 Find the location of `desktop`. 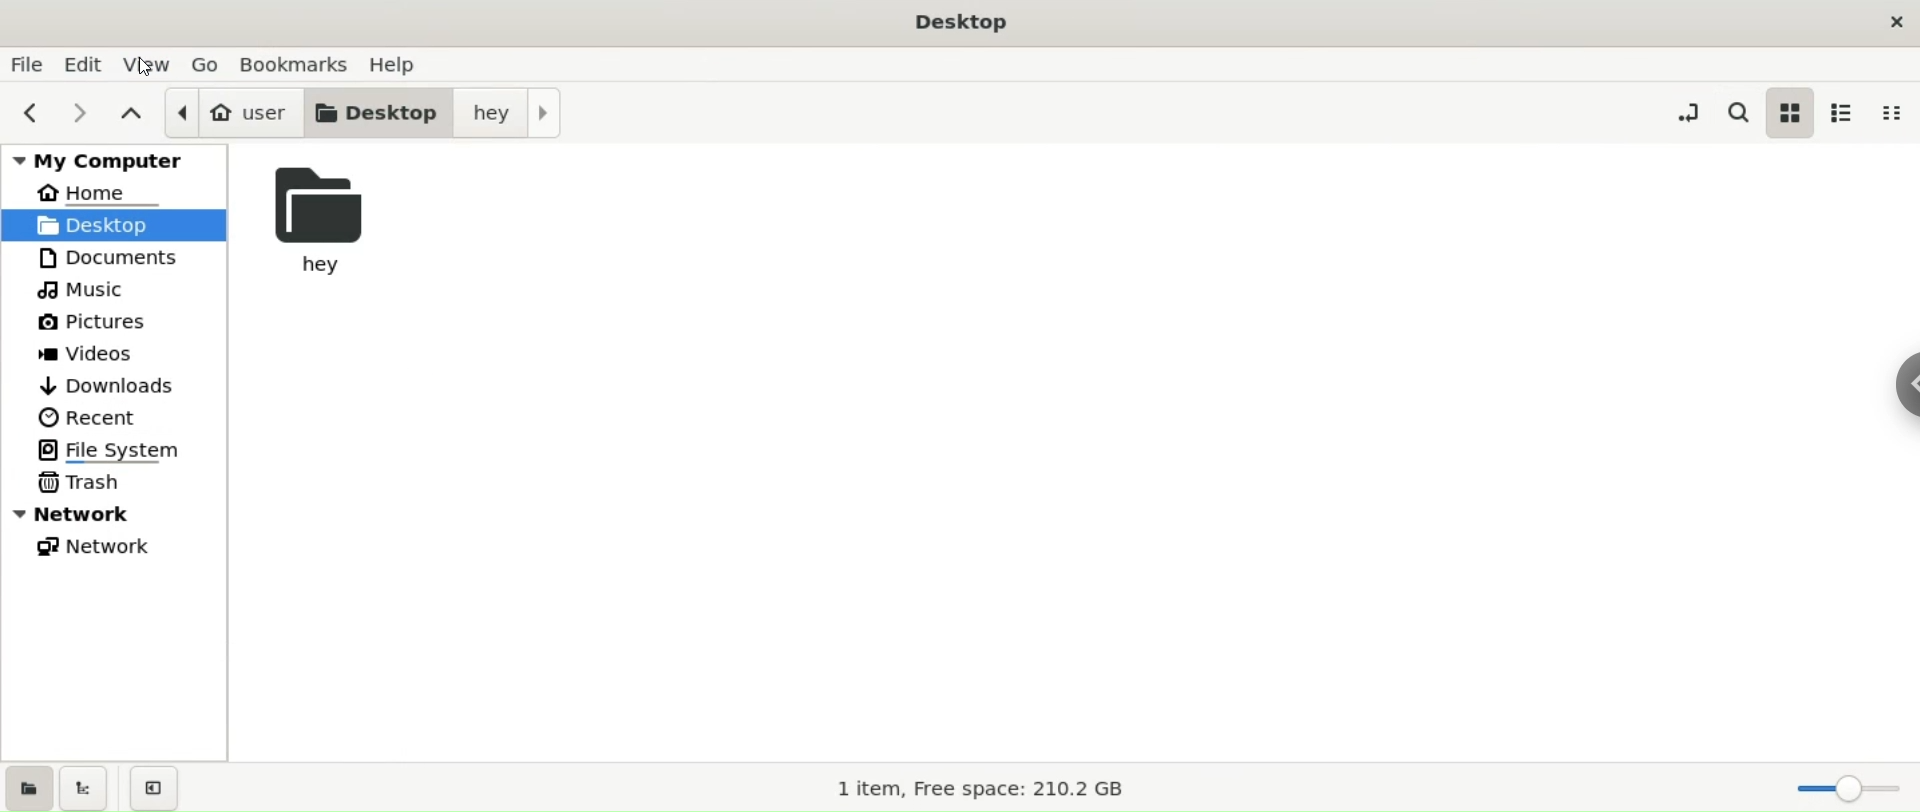

desktop is located at coordinates (375, 112).